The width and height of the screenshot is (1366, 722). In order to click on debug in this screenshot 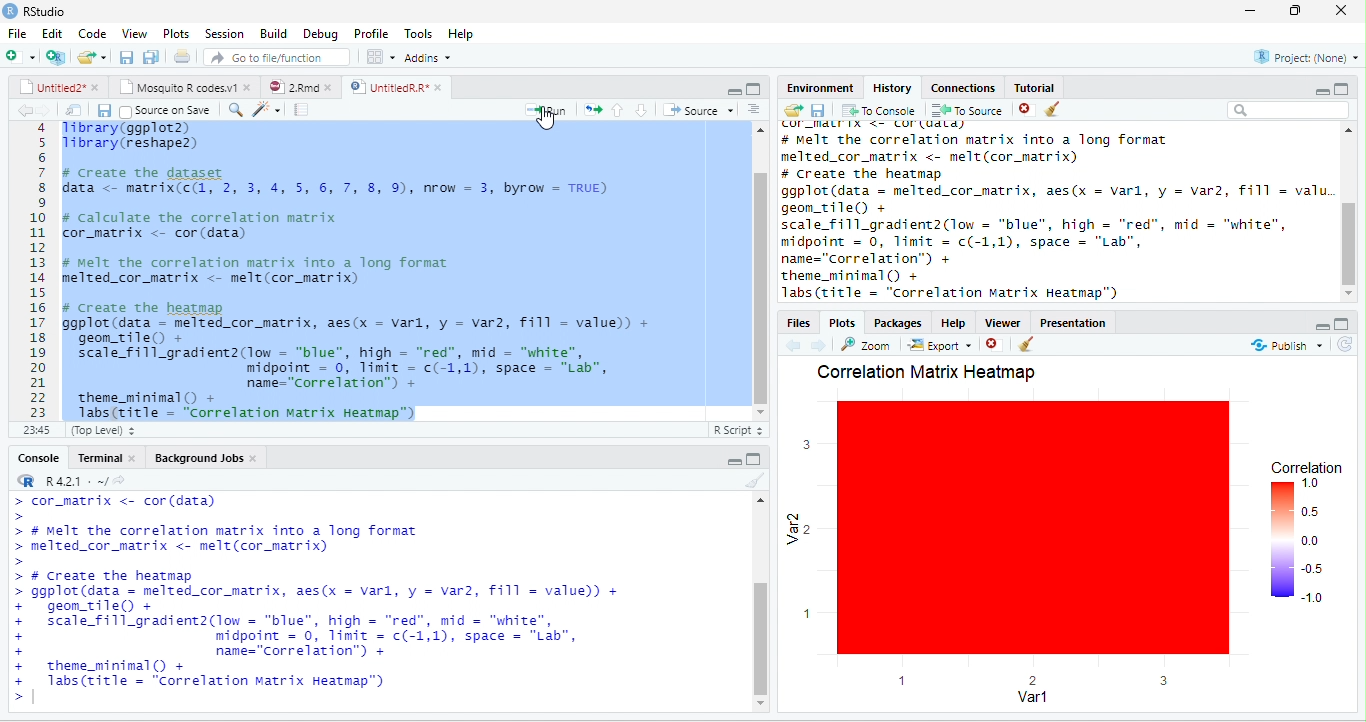, I will do `click(321, 35)`.